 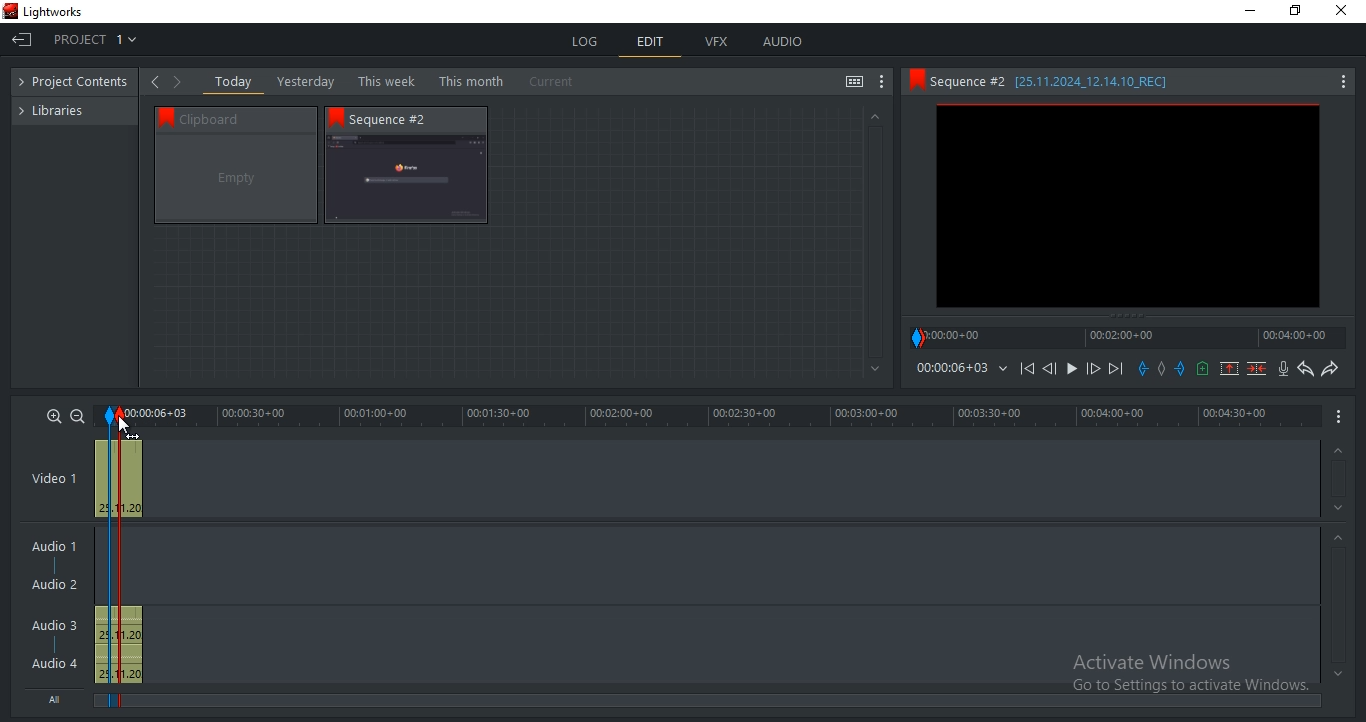 What do you see at coordinates (399, 119) in the screenshot?
I see `Sequence #2` at bounding box center [399, 119].